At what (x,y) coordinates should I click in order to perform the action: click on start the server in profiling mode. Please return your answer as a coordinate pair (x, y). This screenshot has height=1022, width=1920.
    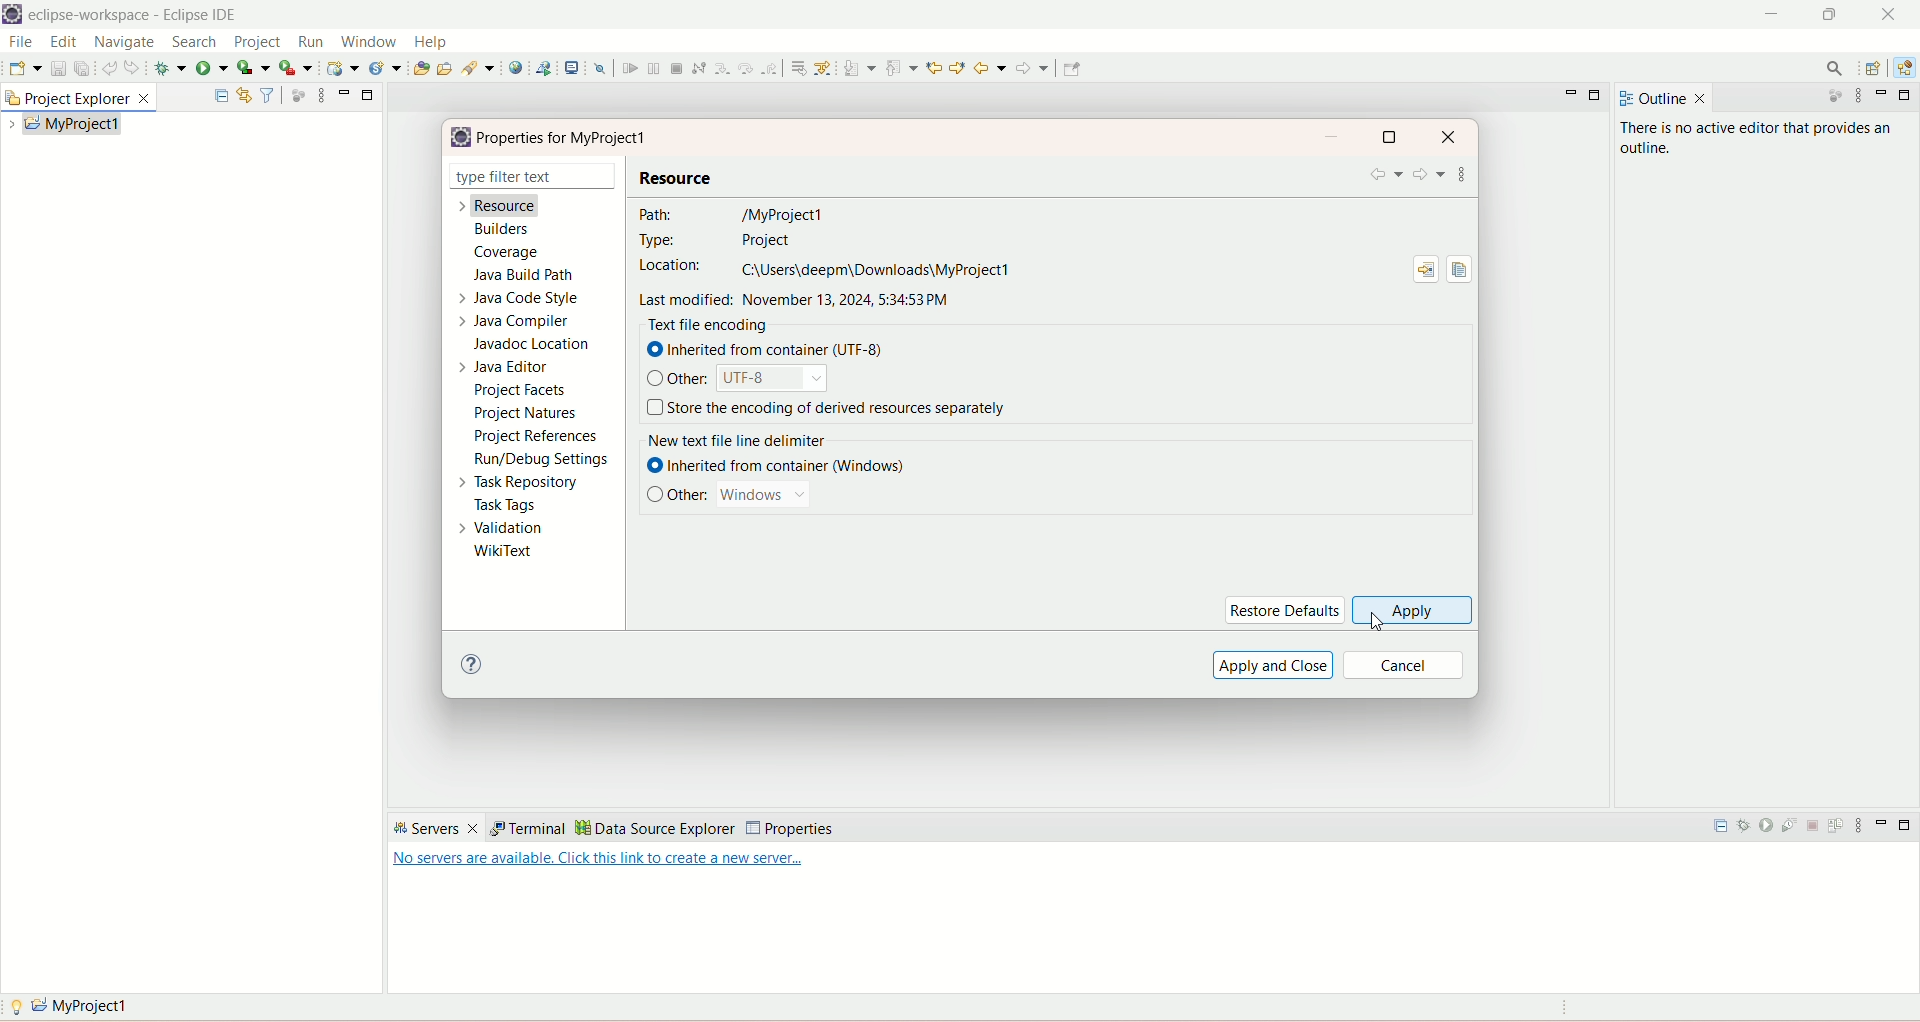
    Looking at the image, I should click on (1793, 829).